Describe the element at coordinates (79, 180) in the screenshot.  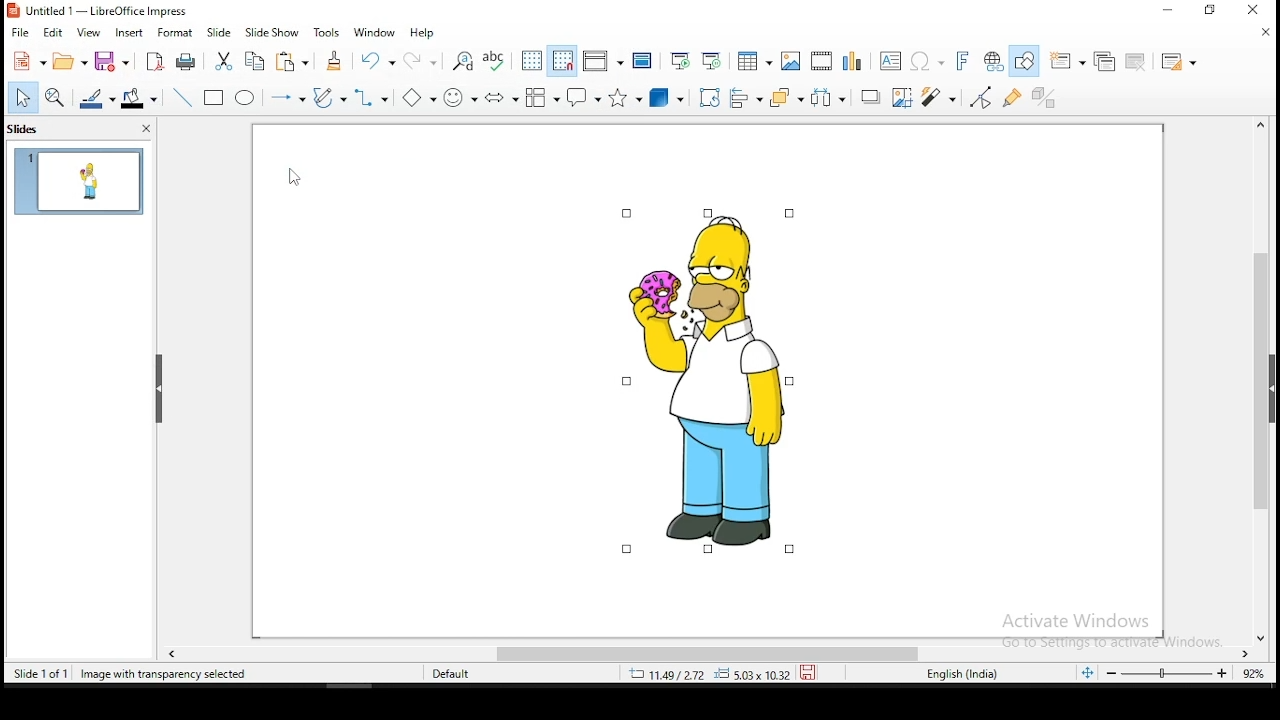
I see `slide 1` at that location.